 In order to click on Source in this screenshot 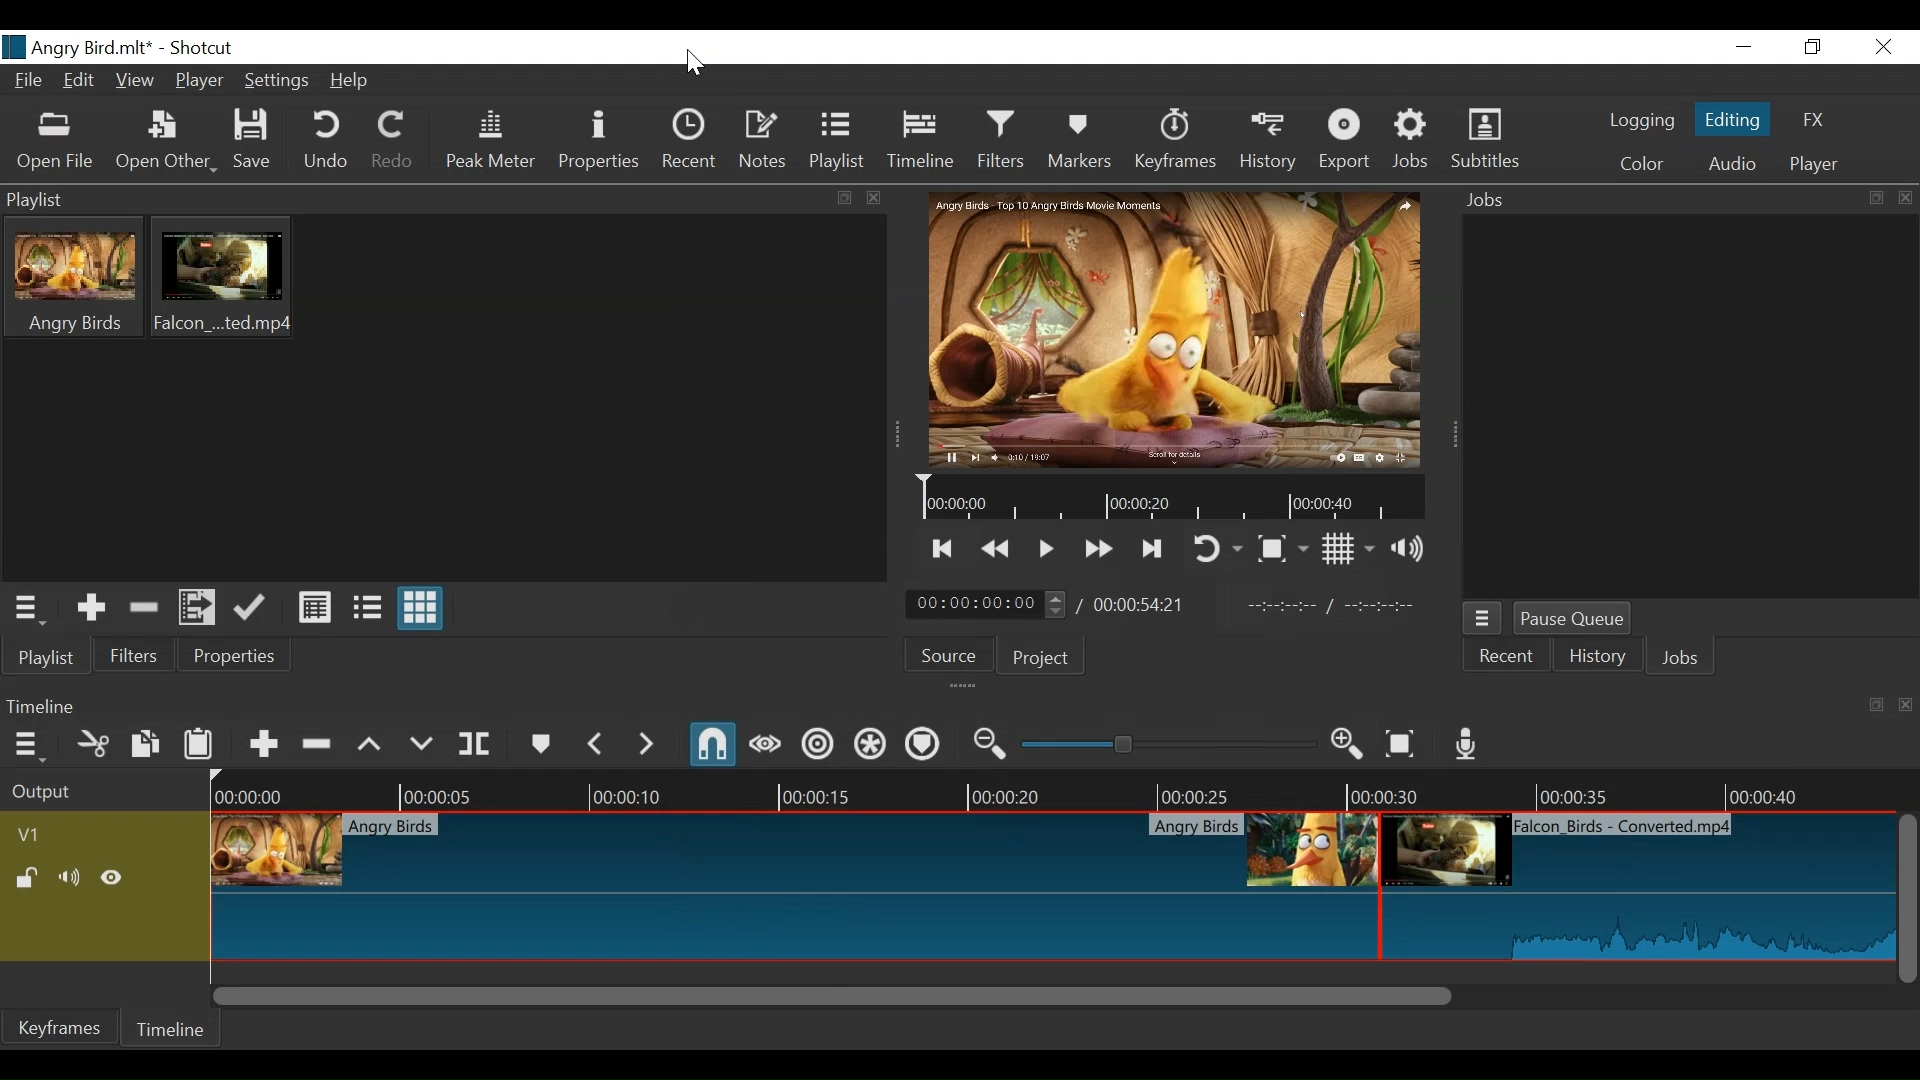, I will do `click(949, 653)`.